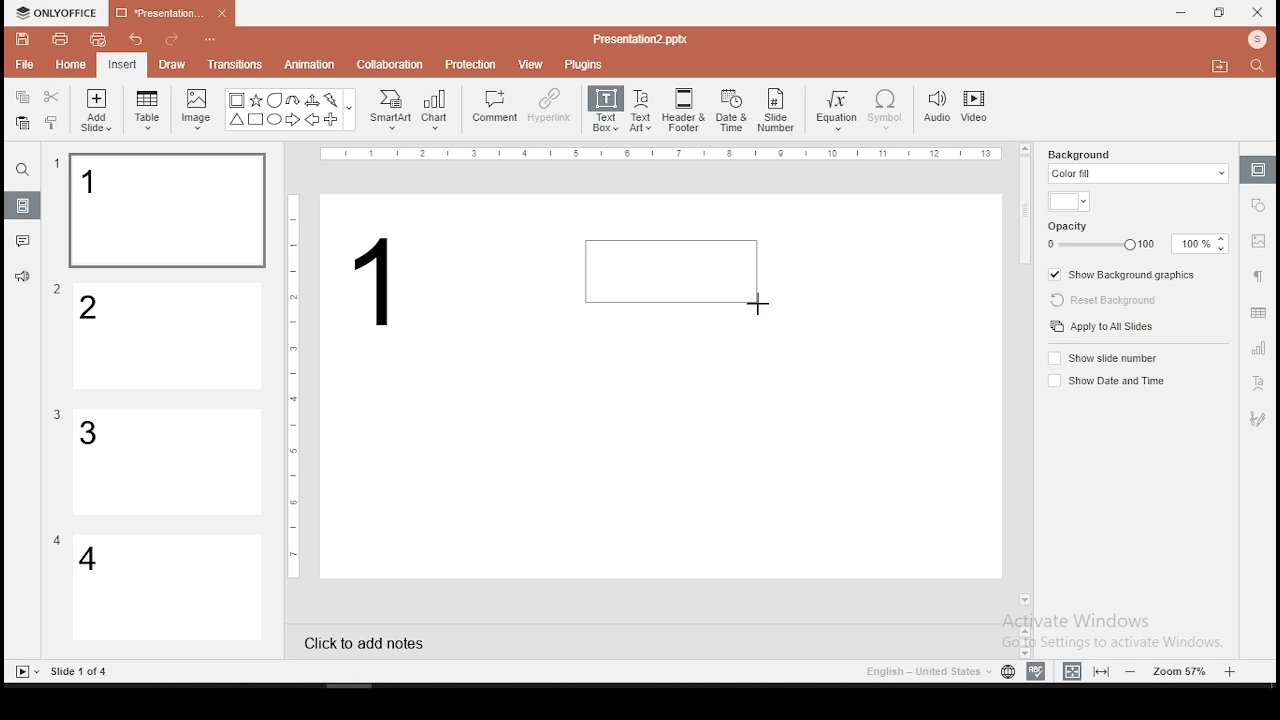 This screenshot has width=1280, height=720. Describe the element at coordinates (604, 108) in the screenshot. I see `text box` at that location.